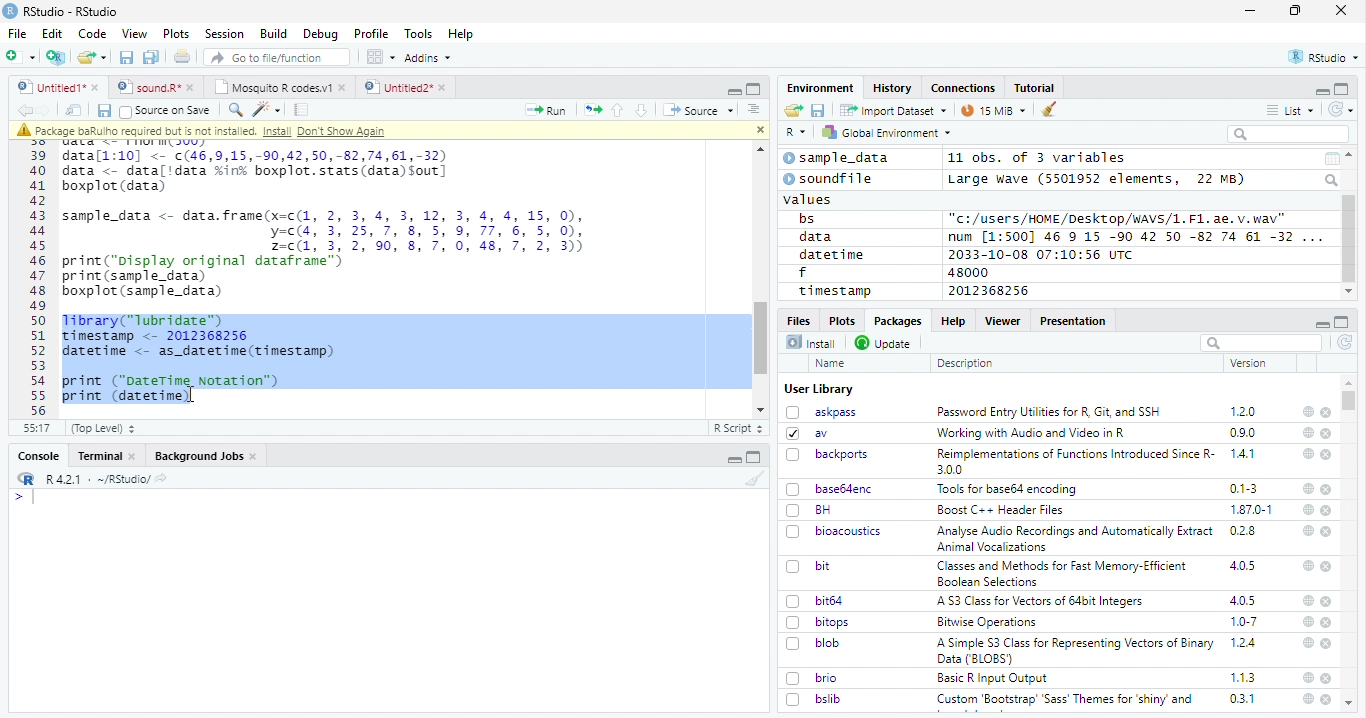  Describe the element at coordinates (1243, 600) in the screenshot. I see `4.0.5` at that location.